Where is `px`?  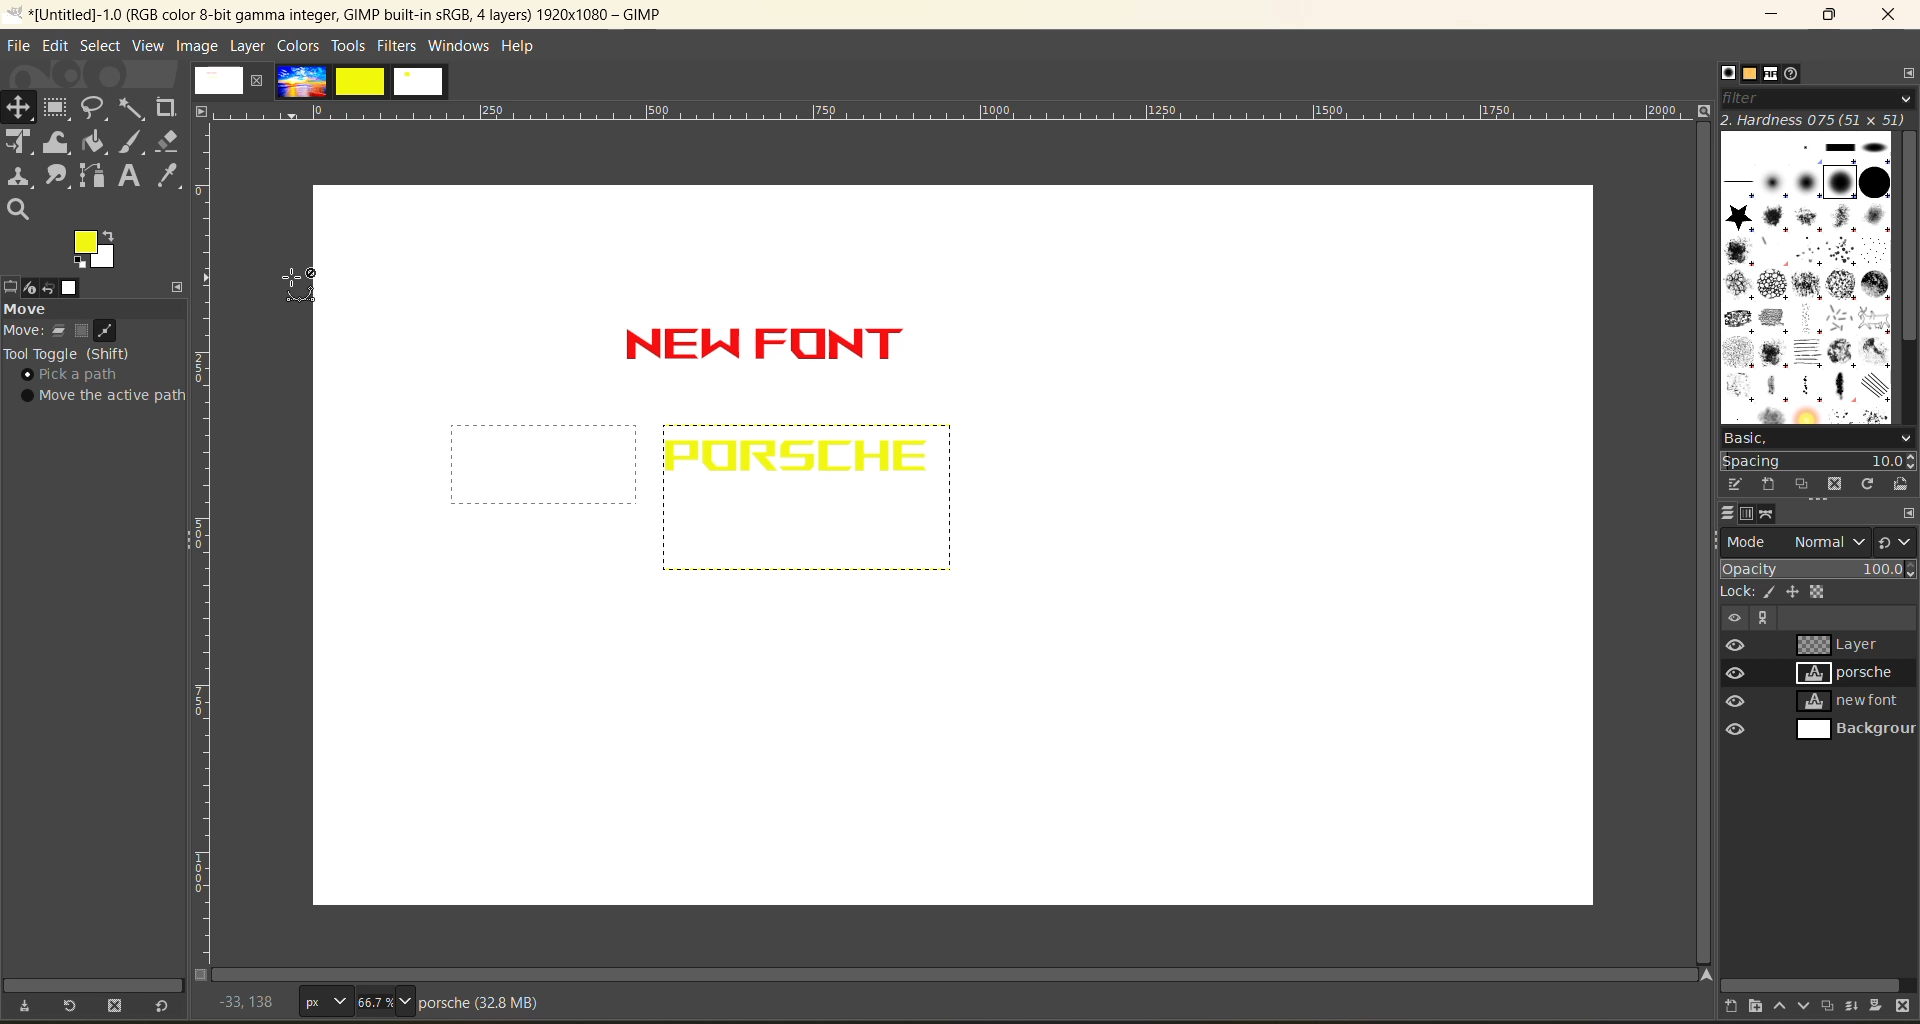
px is located at coordinates (322, 1001).